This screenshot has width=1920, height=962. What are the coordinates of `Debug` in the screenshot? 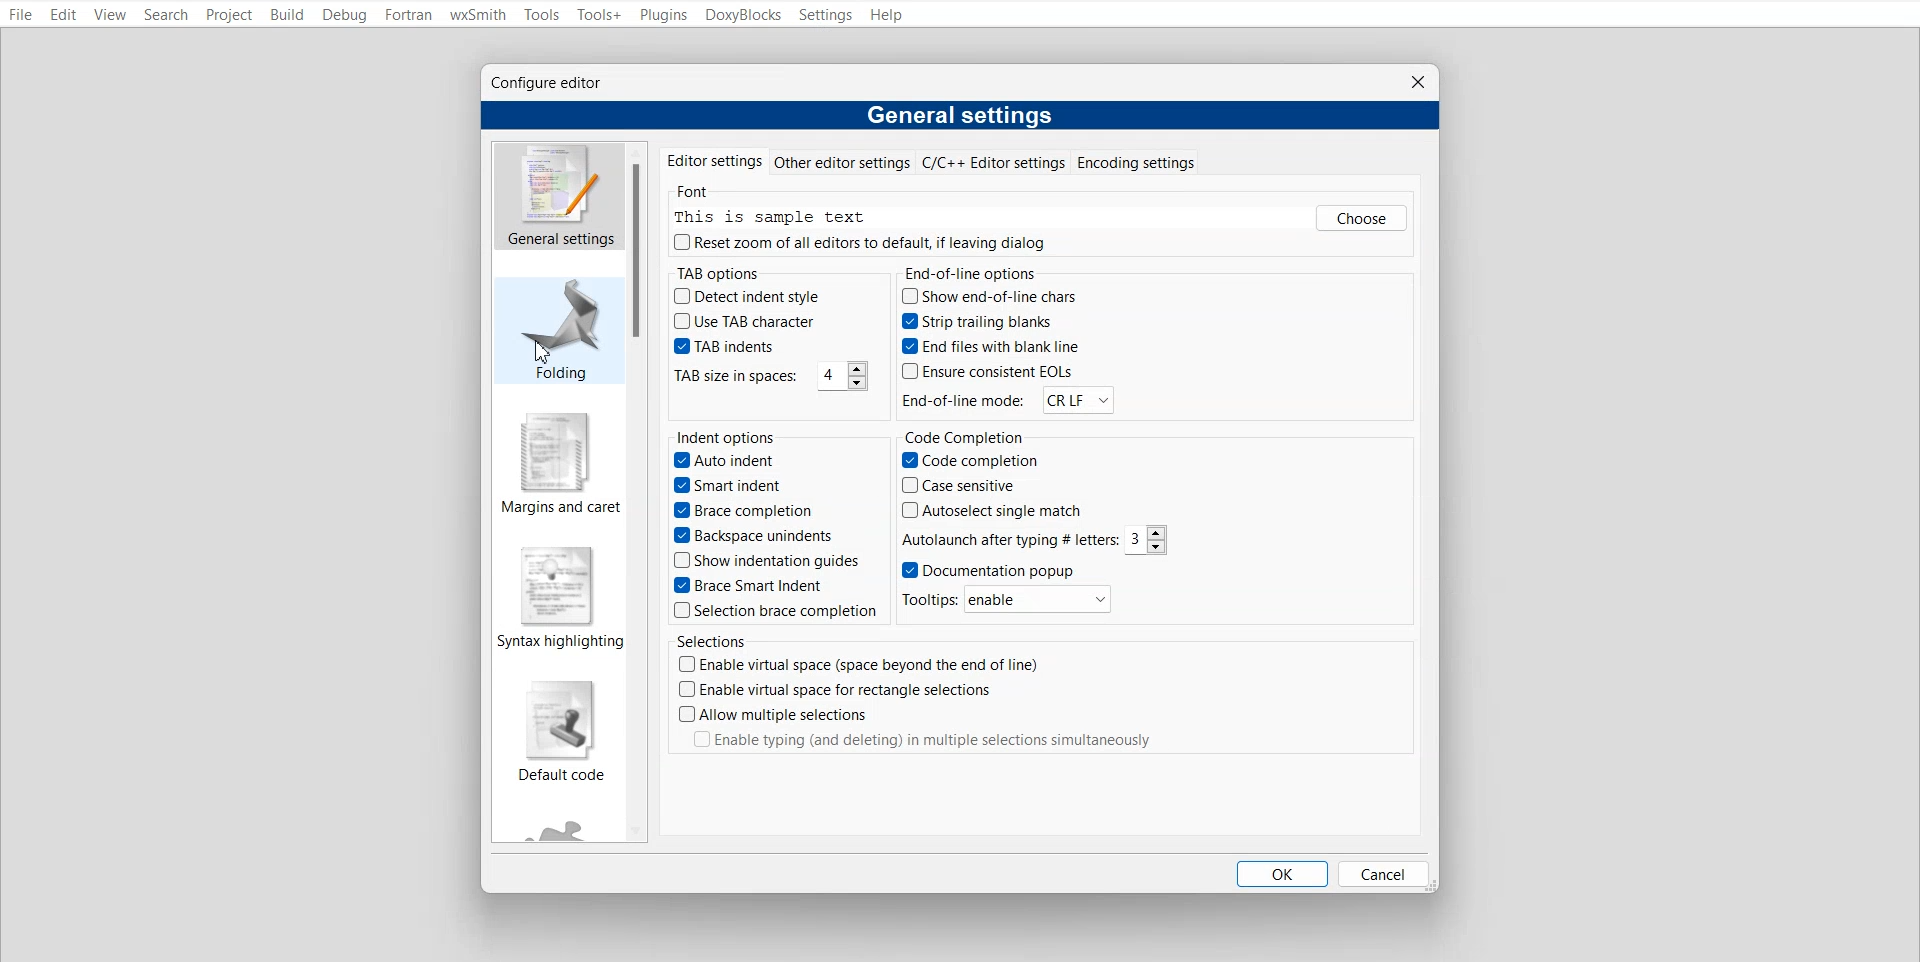 It's located at (344, 15).